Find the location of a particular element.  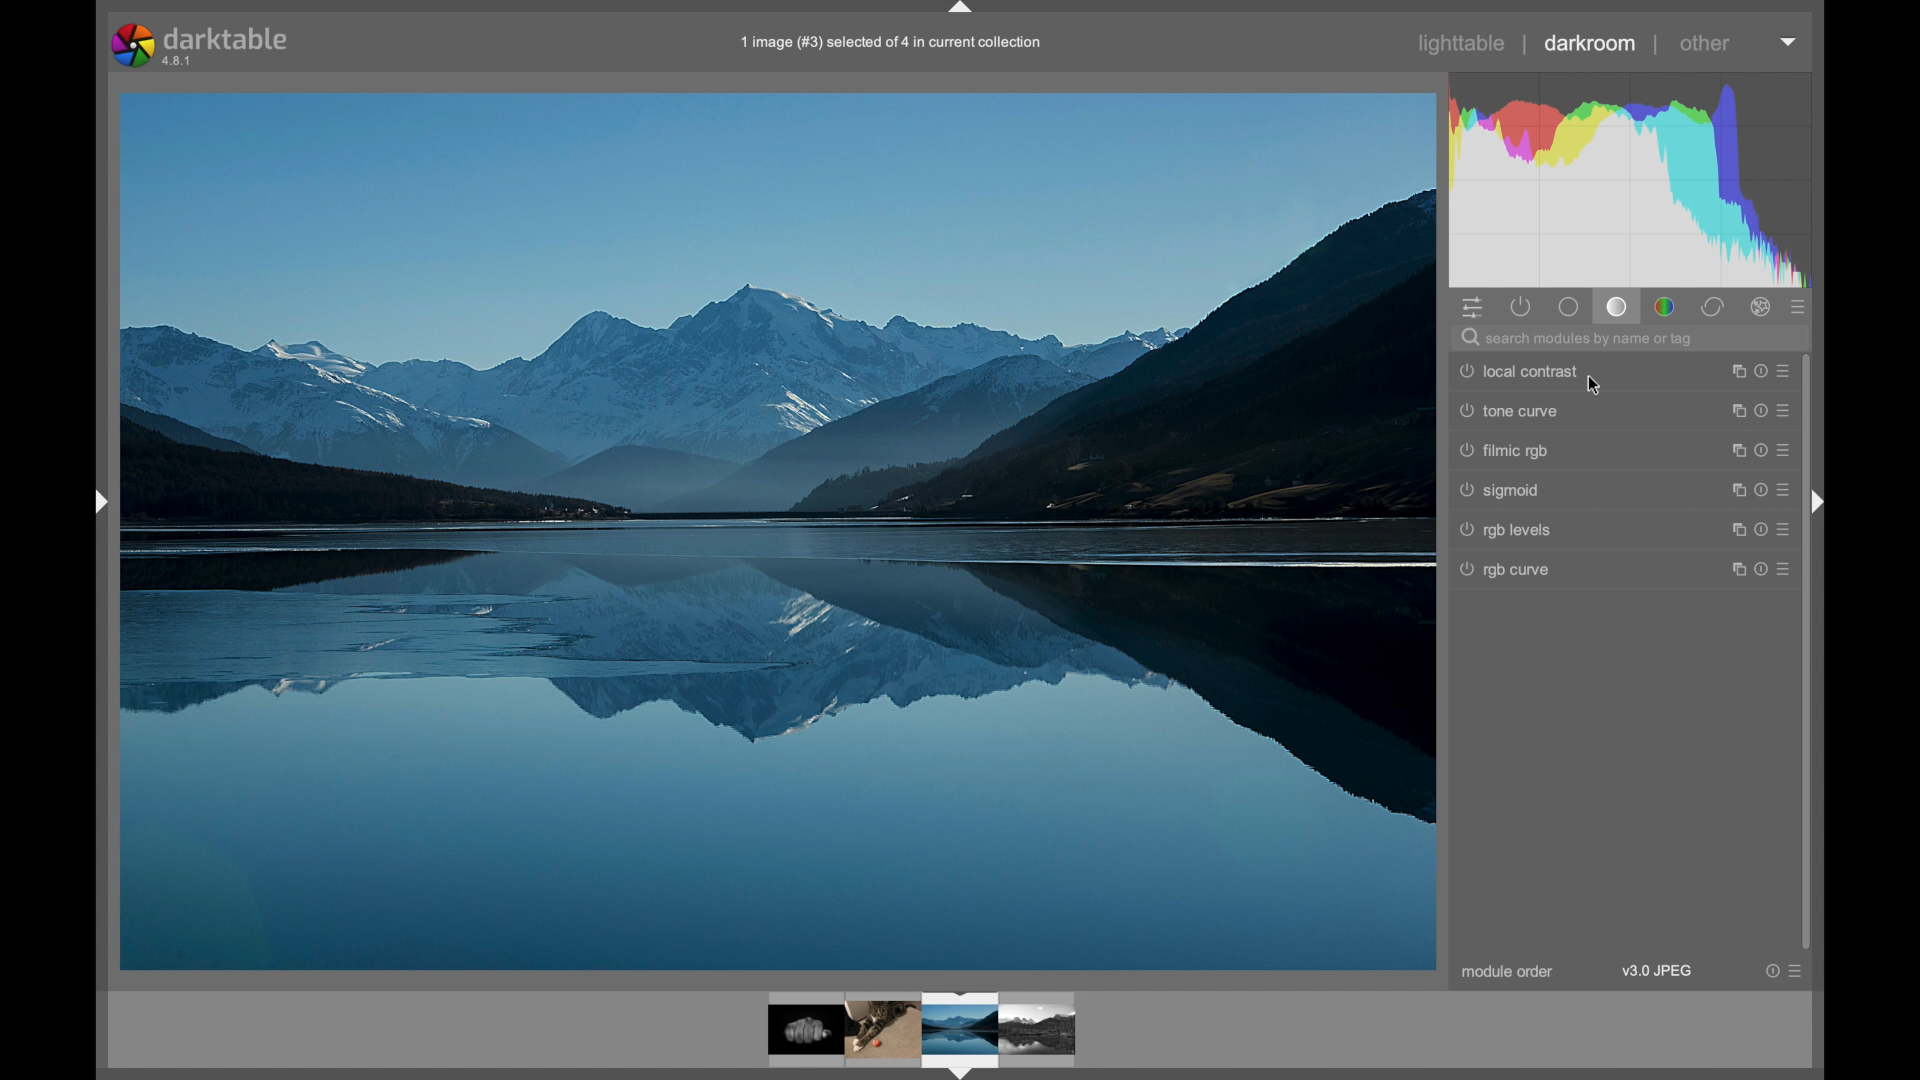

darkroom is located at coordinates (1591, 44).